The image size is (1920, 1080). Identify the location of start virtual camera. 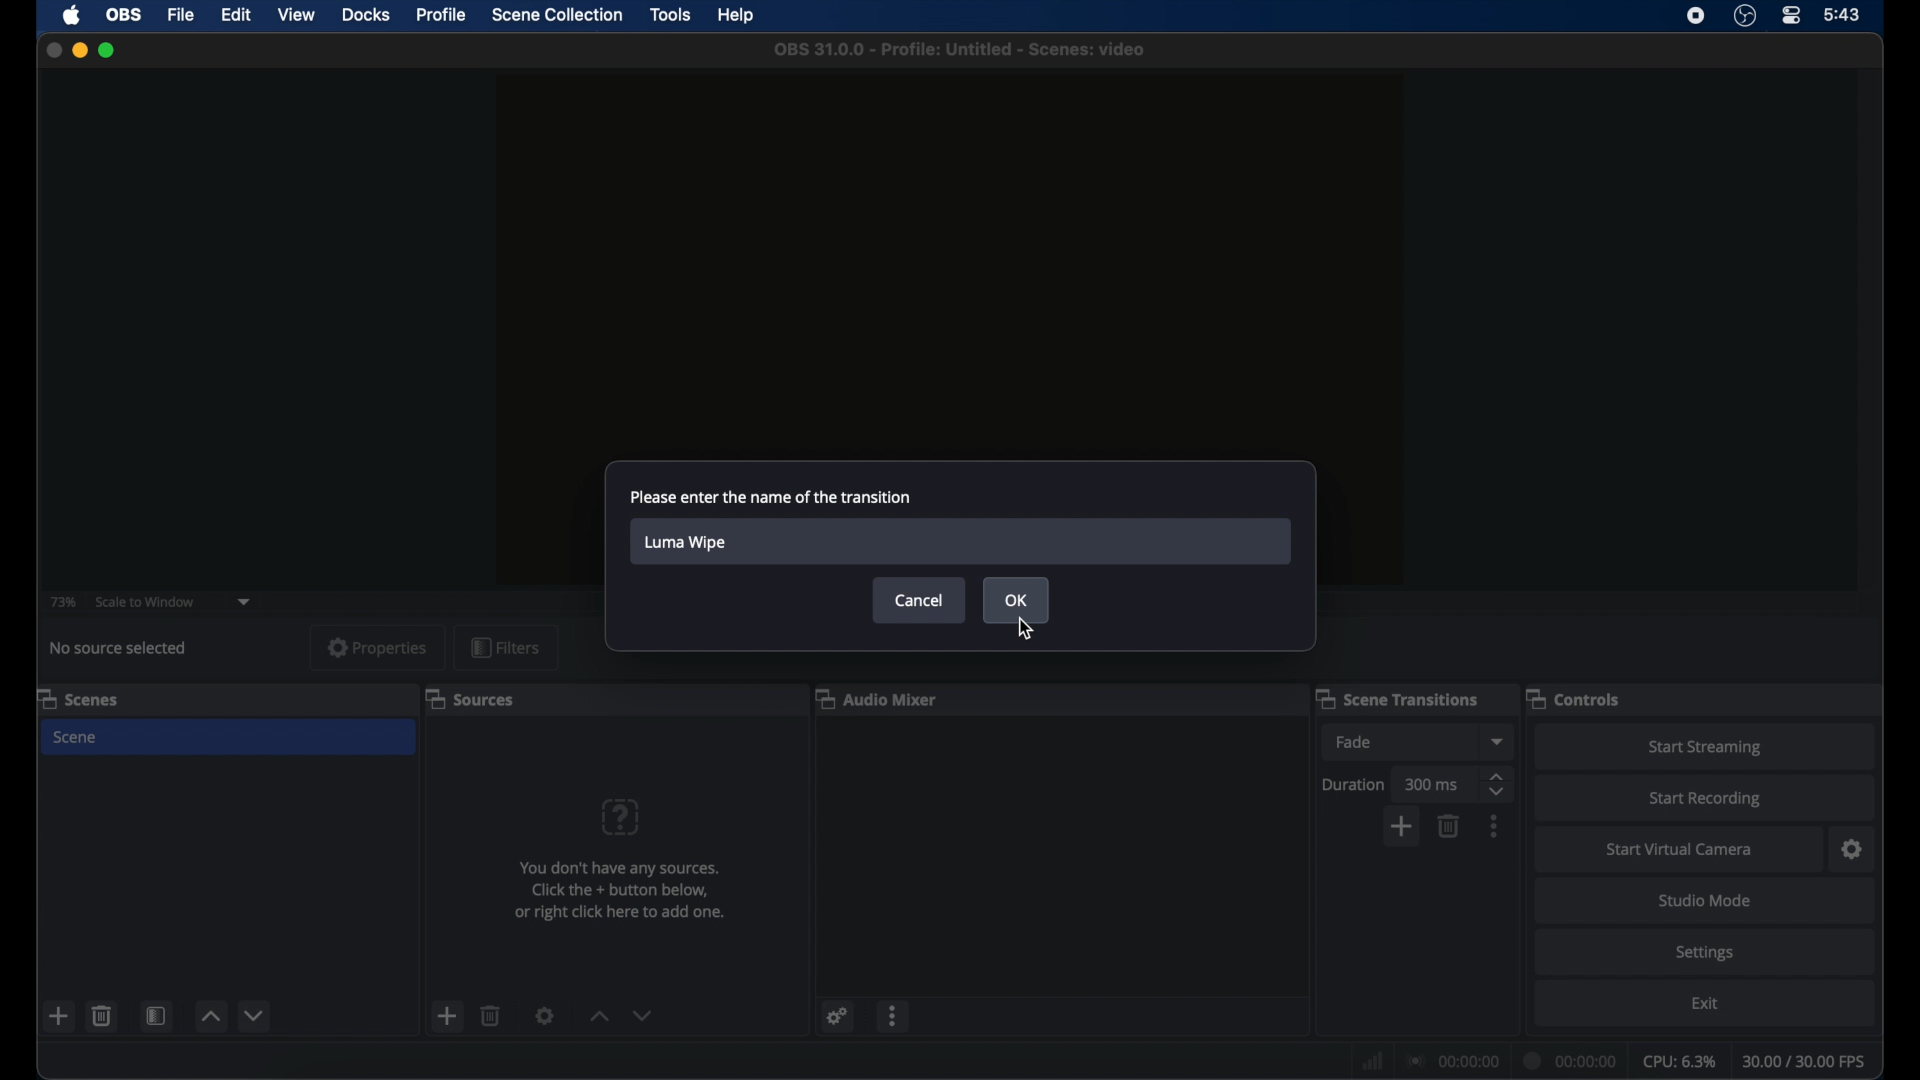
(1679, 849).